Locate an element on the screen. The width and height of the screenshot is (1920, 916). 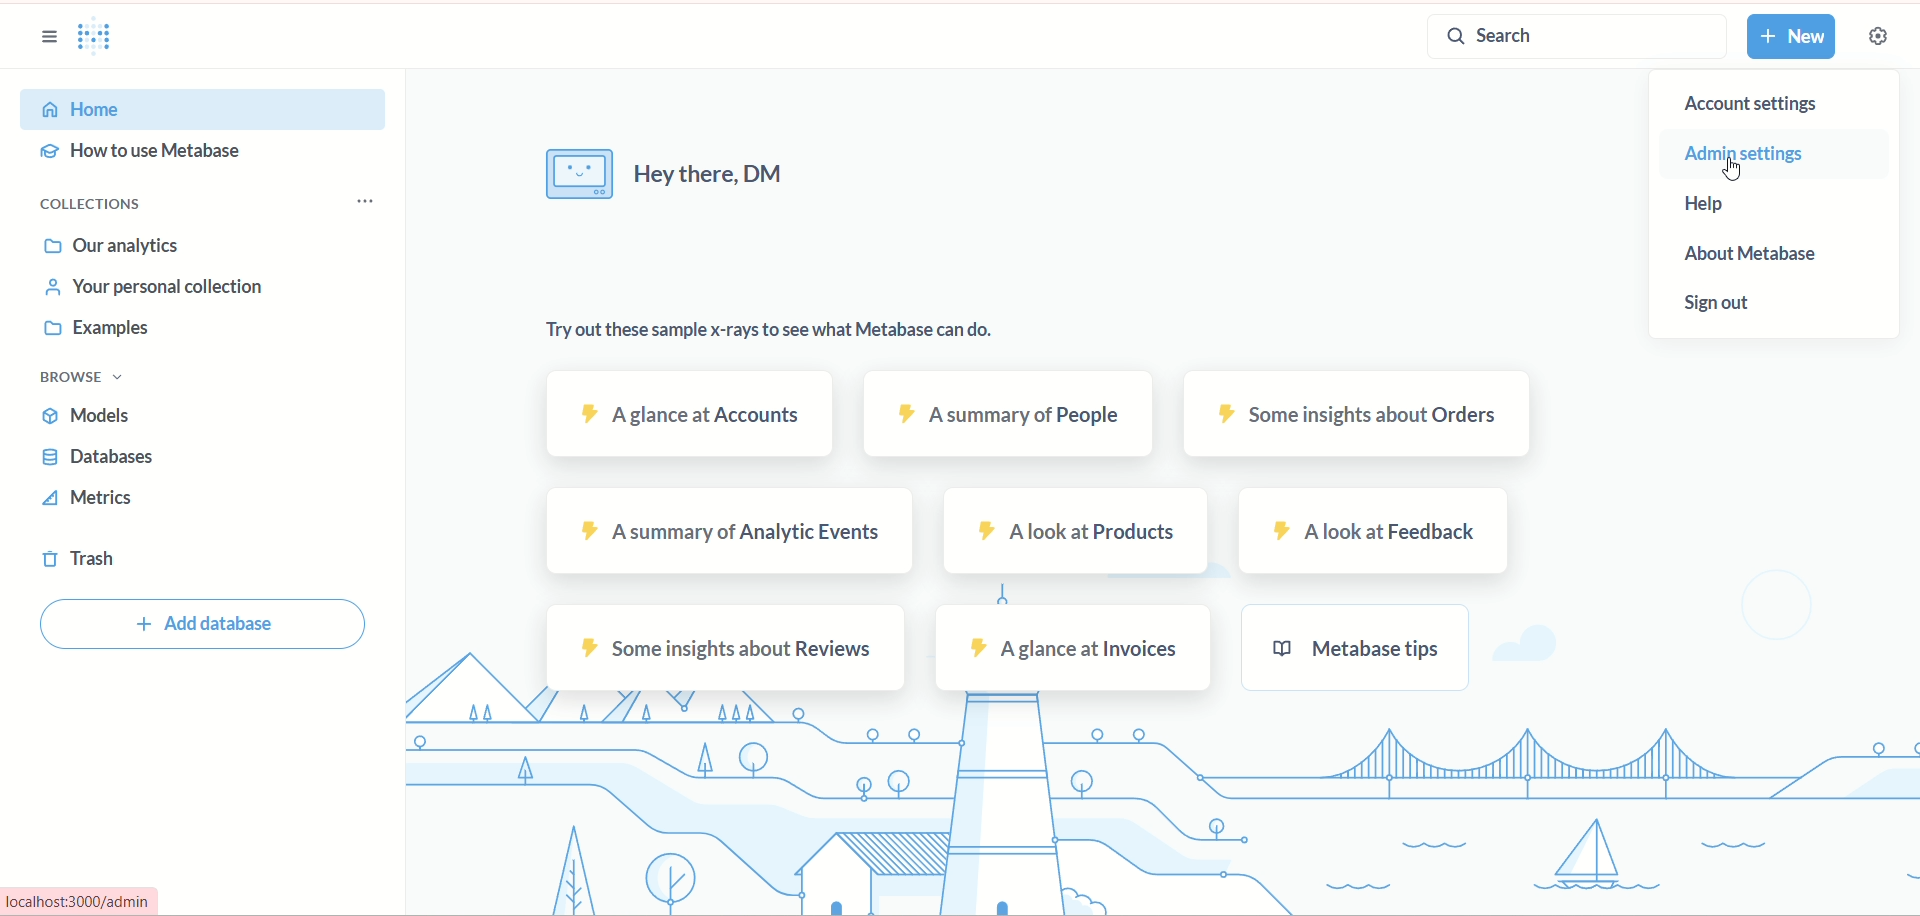
people is located at coordinates (1011, 414).